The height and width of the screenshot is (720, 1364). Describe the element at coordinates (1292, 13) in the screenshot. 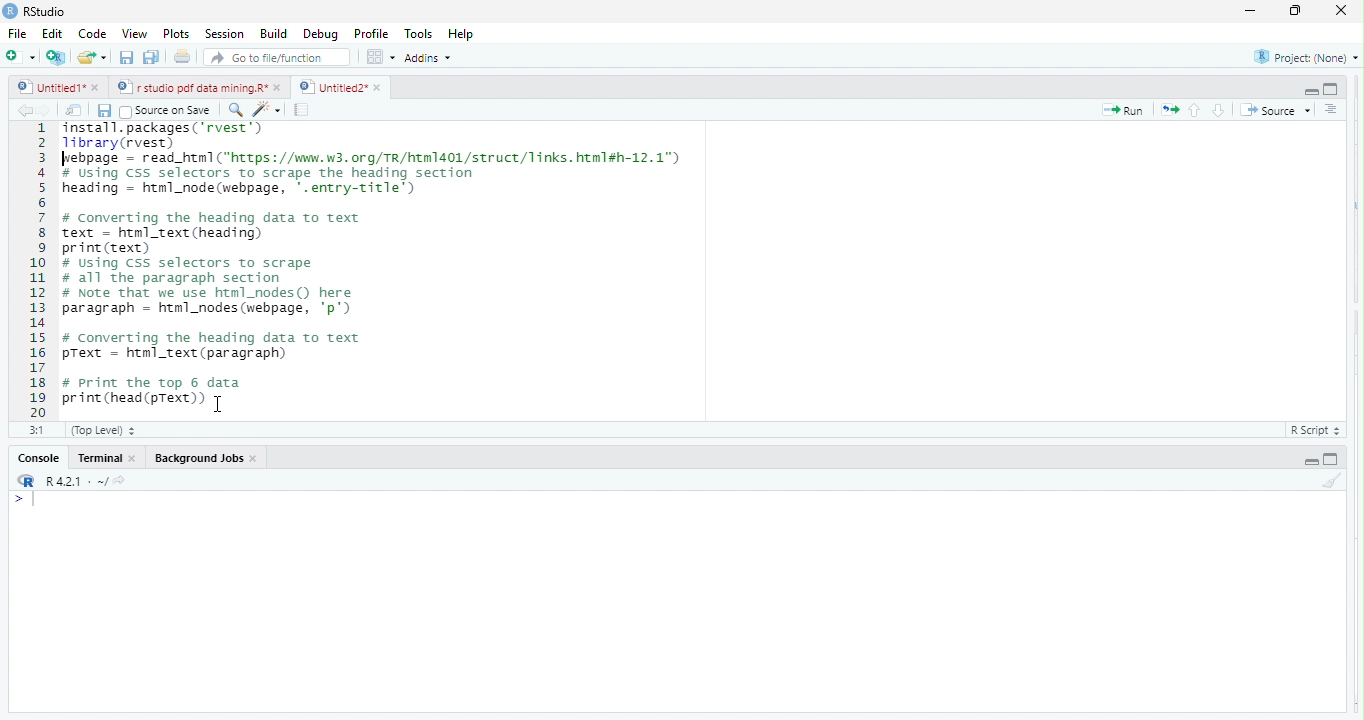

I see `minimize` at that location.